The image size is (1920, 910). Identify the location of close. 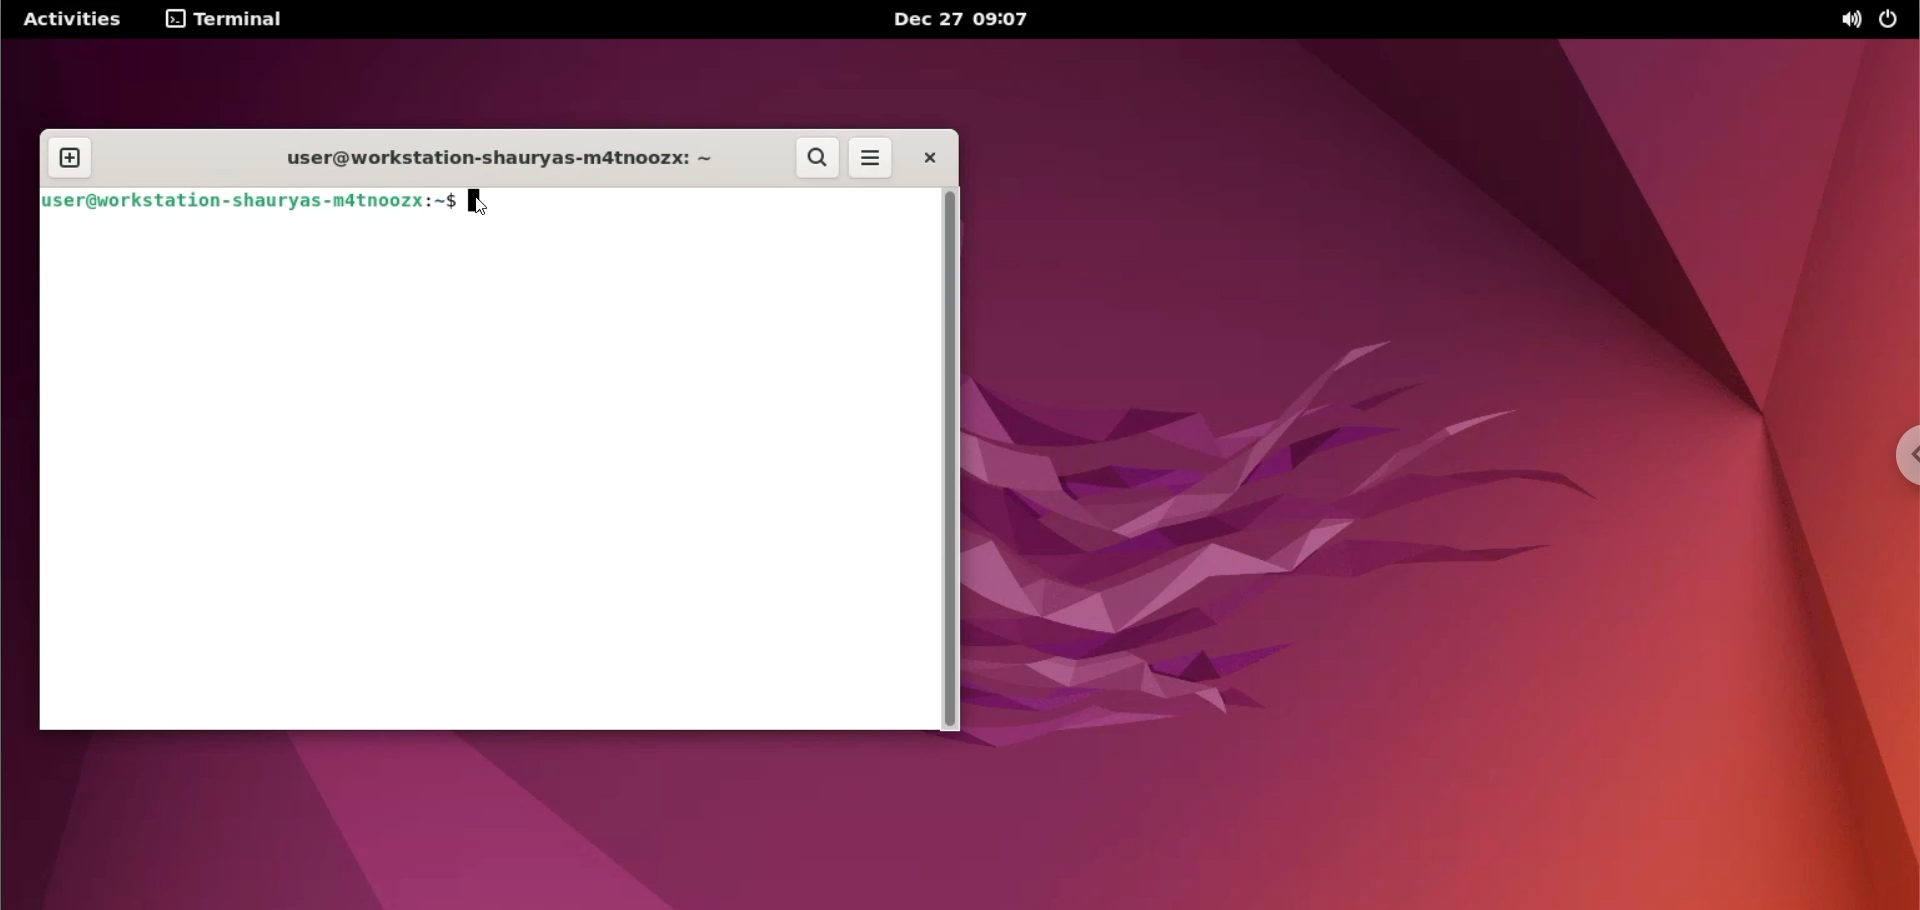
(927, 158).